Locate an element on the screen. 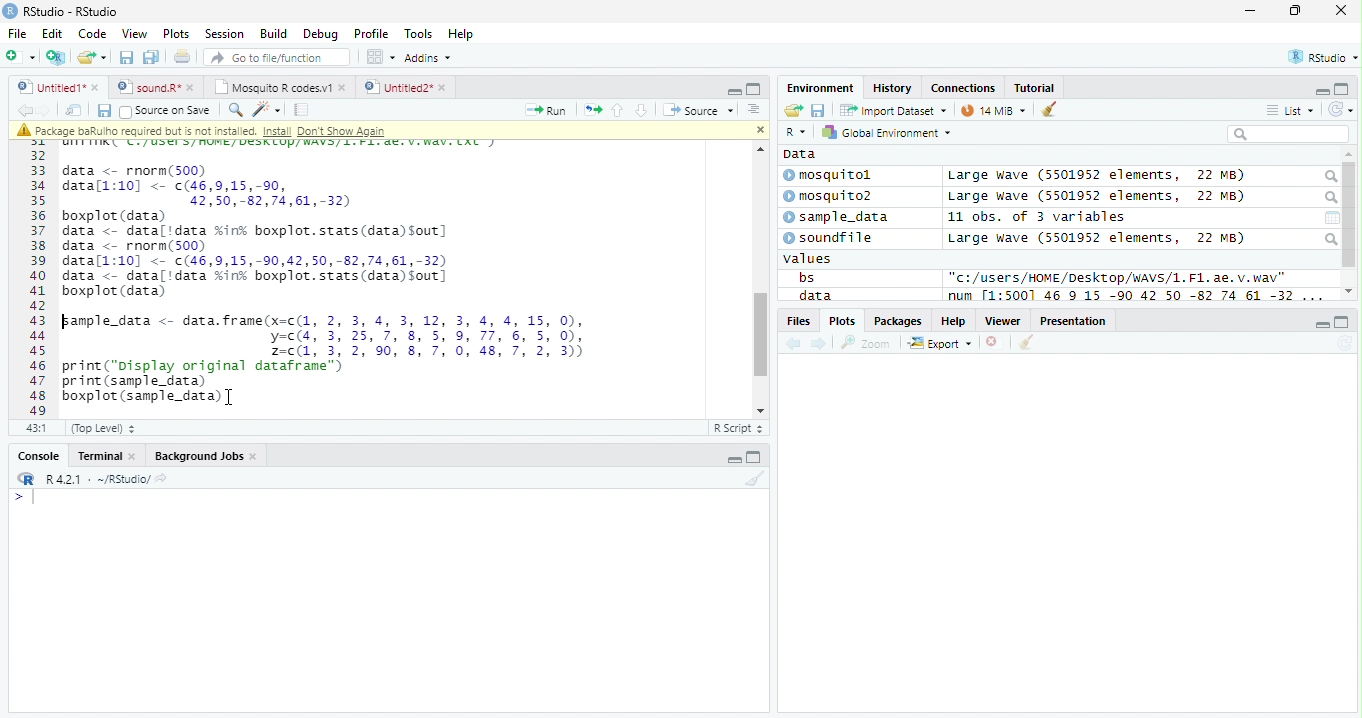  mosquito1 is located at coordinates (831, 176).